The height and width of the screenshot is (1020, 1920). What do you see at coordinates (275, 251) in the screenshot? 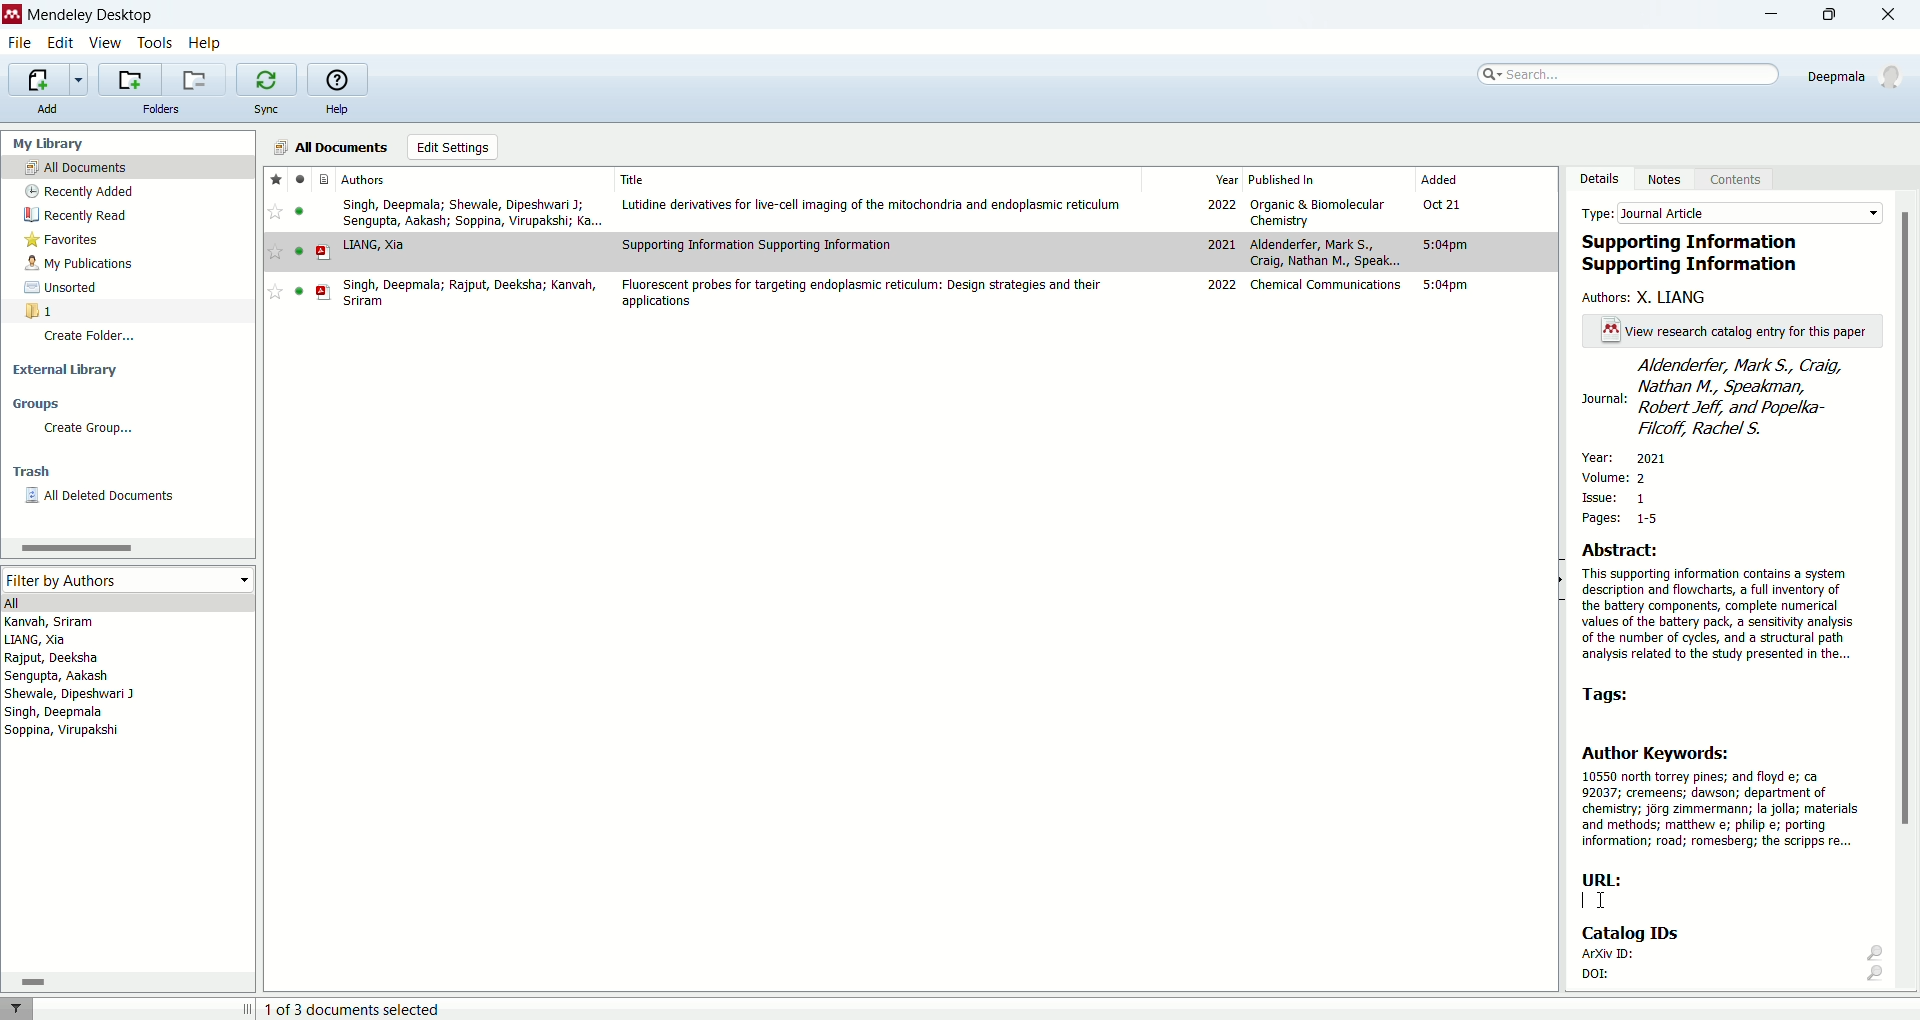
I see `favorite` at bounding box center [275, 251].